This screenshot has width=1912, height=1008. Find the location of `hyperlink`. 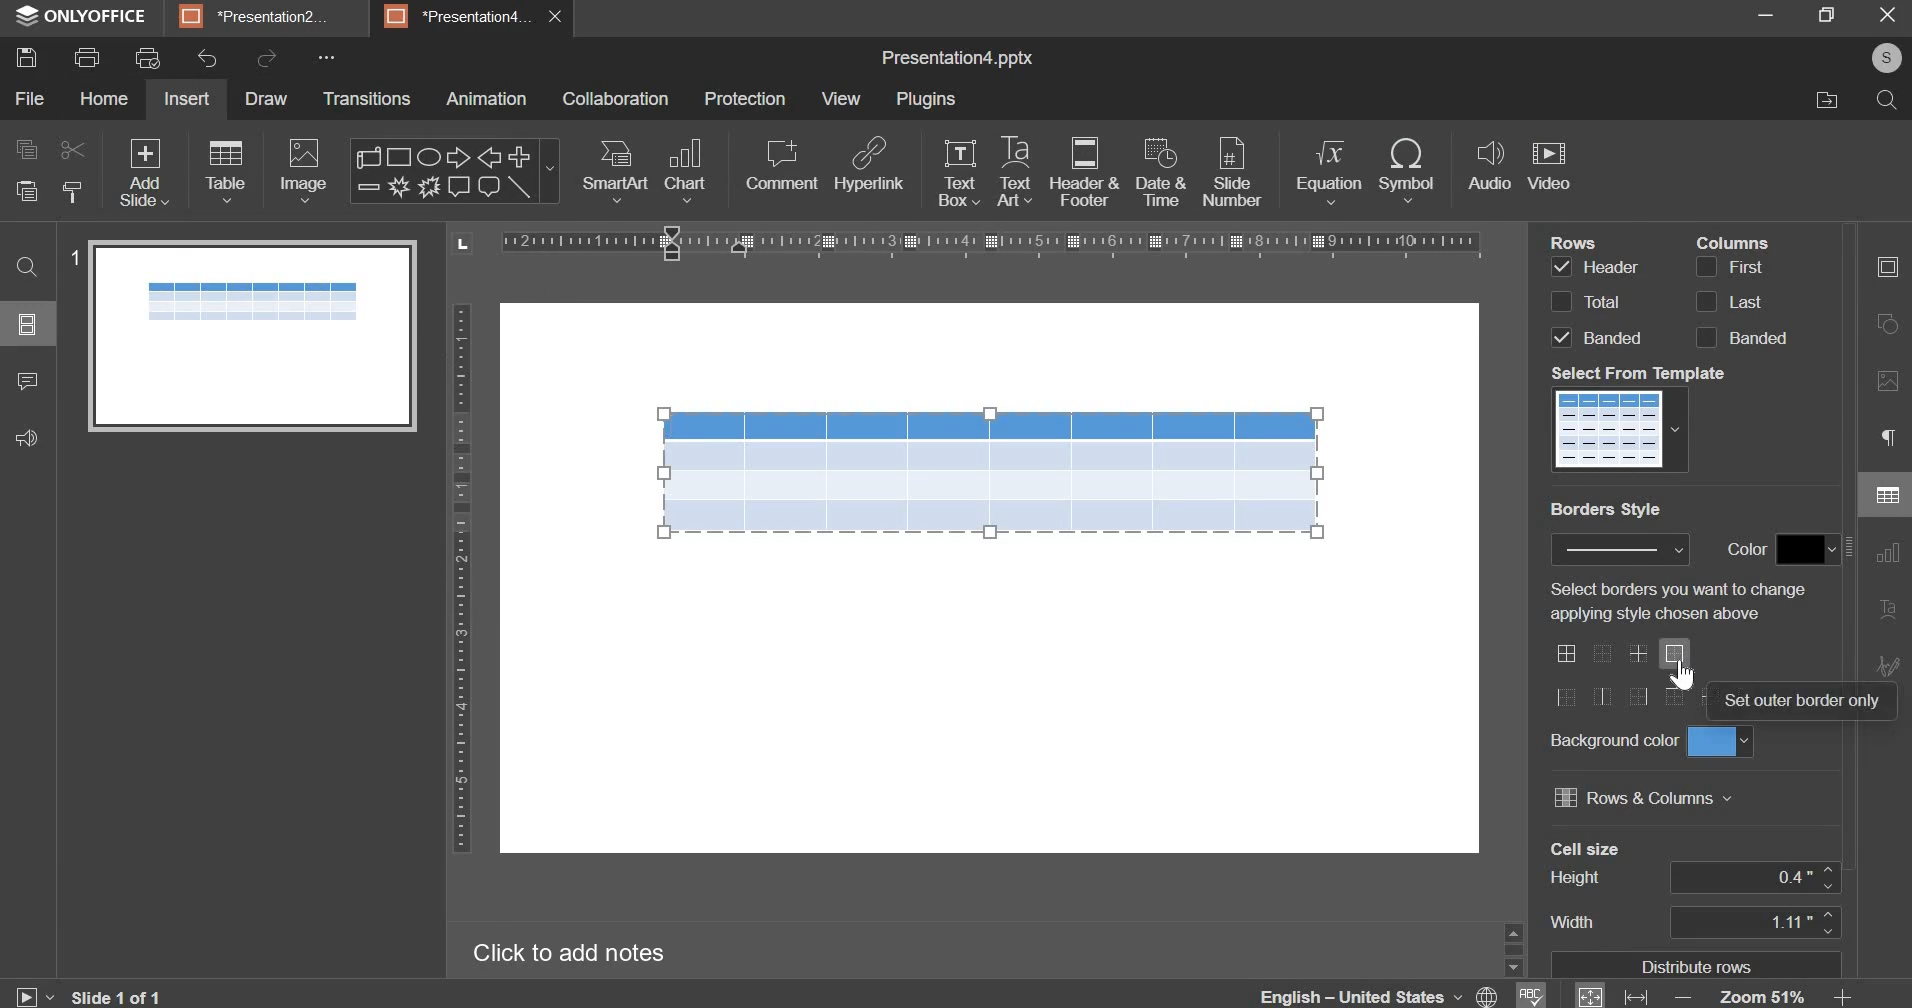

hyperlink is located at coordinates (869, 165).